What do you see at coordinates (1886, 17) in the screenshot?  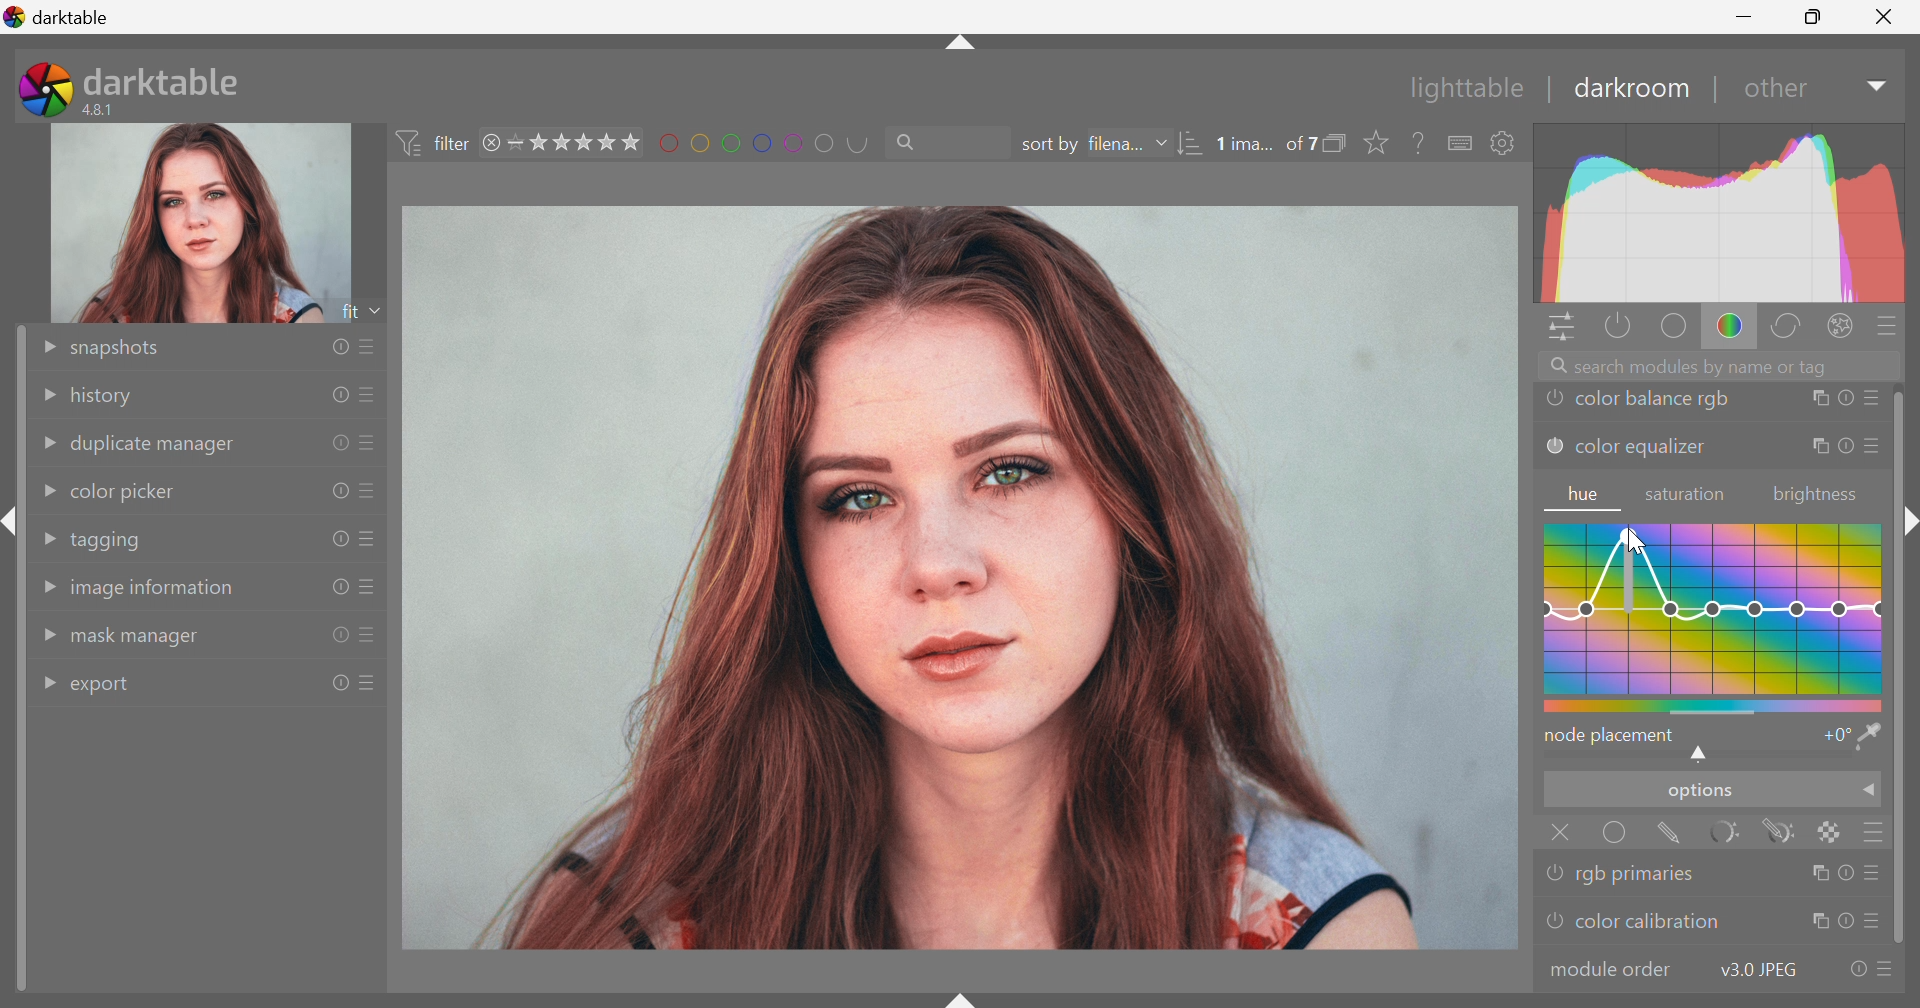 I see `` at bounding box center [1886, 17].